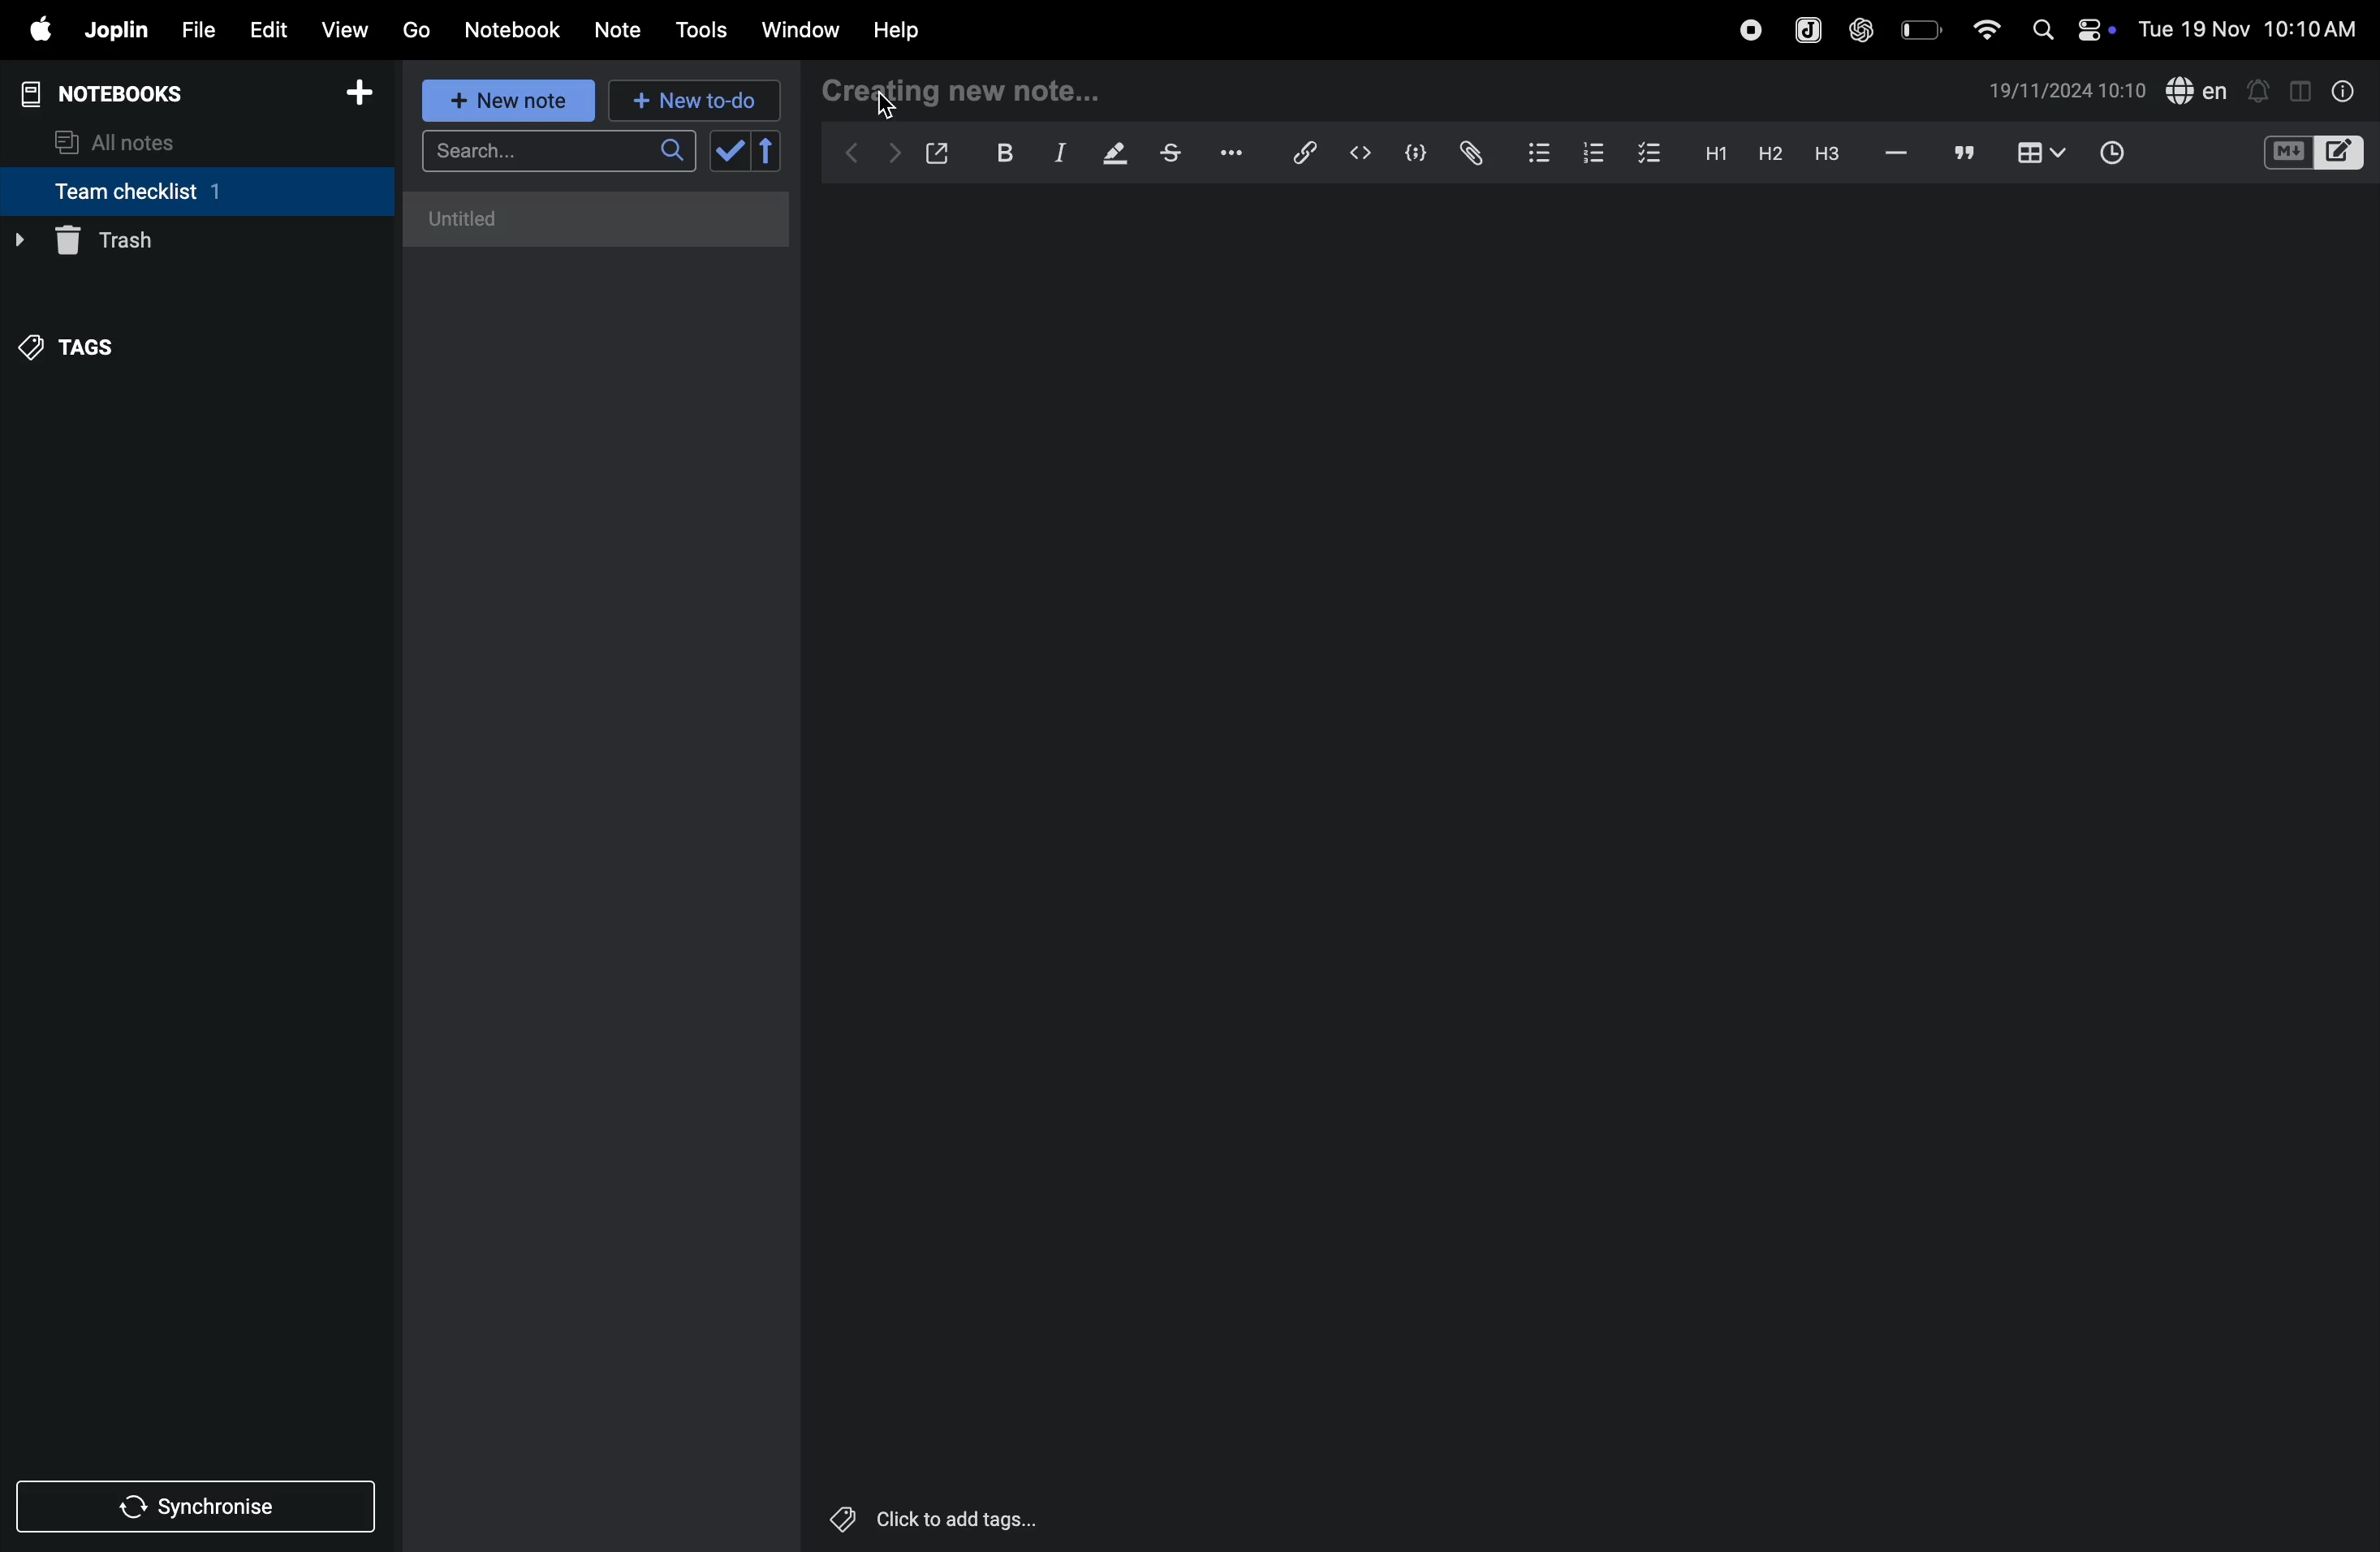 The height and width of the screenshot is (1552, 2380). Describe the element at coordinates (1057, 153) in the screenshot. I see `itallic` at that location.